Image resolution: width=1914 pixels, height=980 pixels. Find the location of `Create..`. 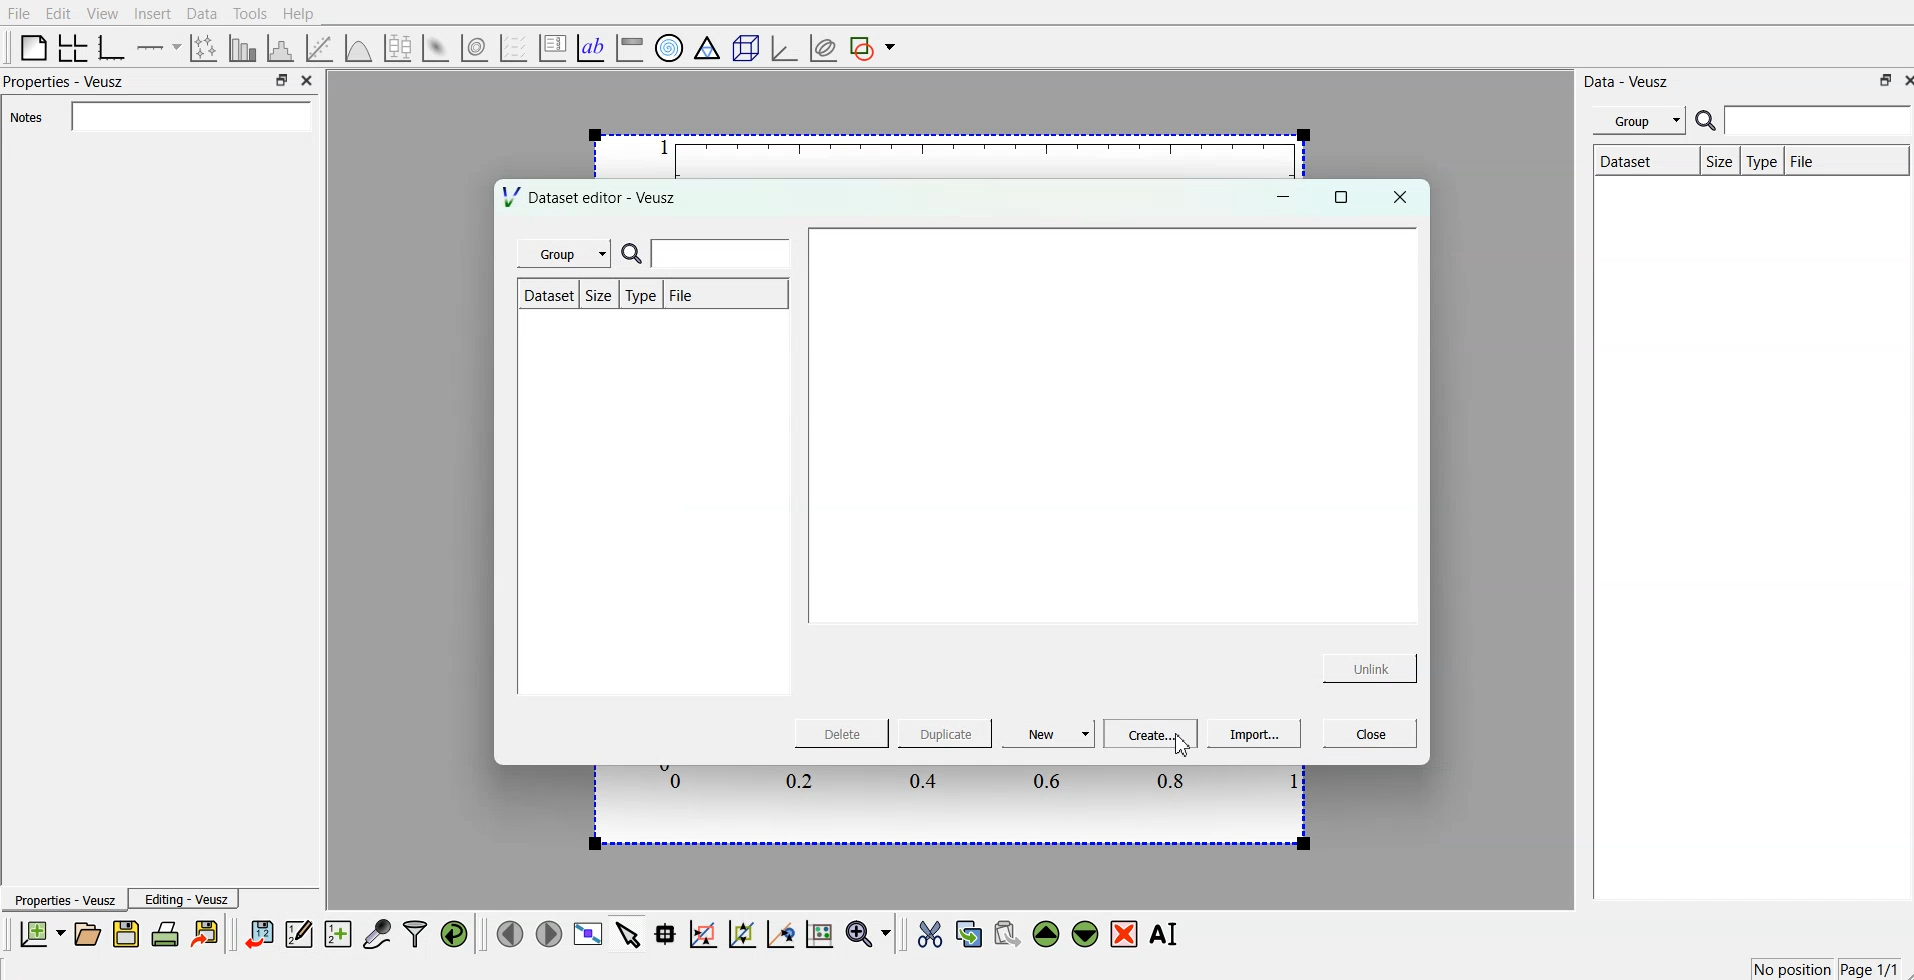

Create.. is located at coordinates (1151, 732).